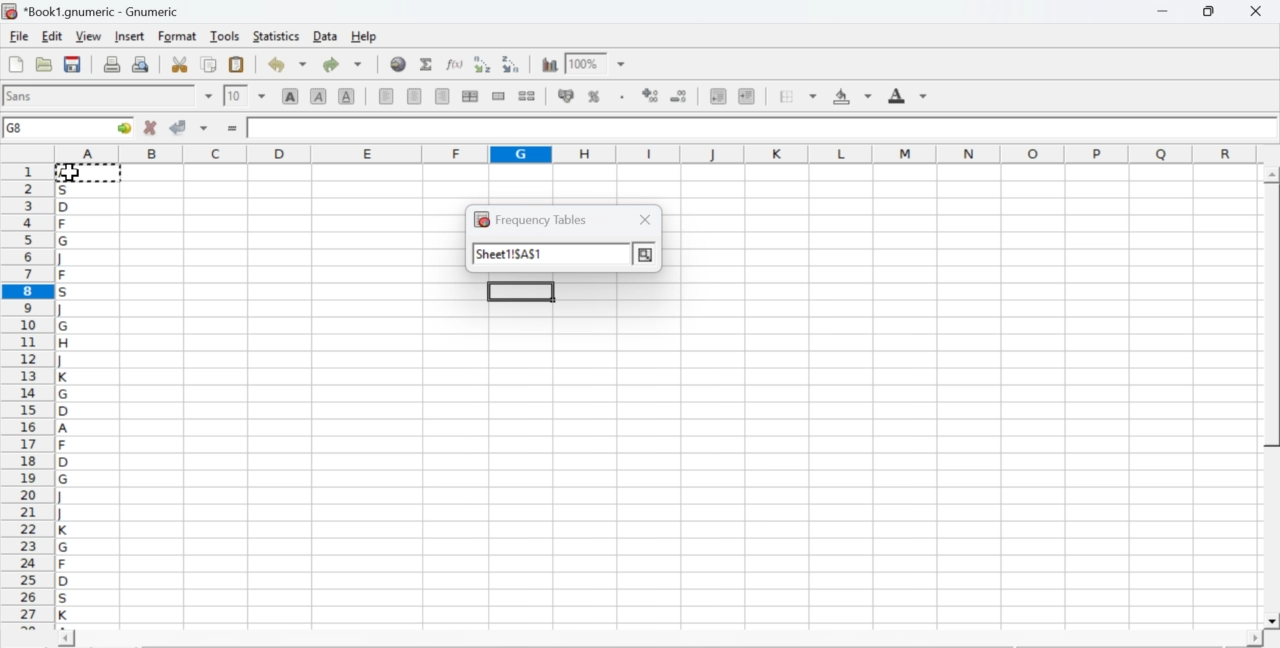  What do you see at coordinates (908, 95) in the screenshot?
I see `foreground` at bounding box center [908, 95].